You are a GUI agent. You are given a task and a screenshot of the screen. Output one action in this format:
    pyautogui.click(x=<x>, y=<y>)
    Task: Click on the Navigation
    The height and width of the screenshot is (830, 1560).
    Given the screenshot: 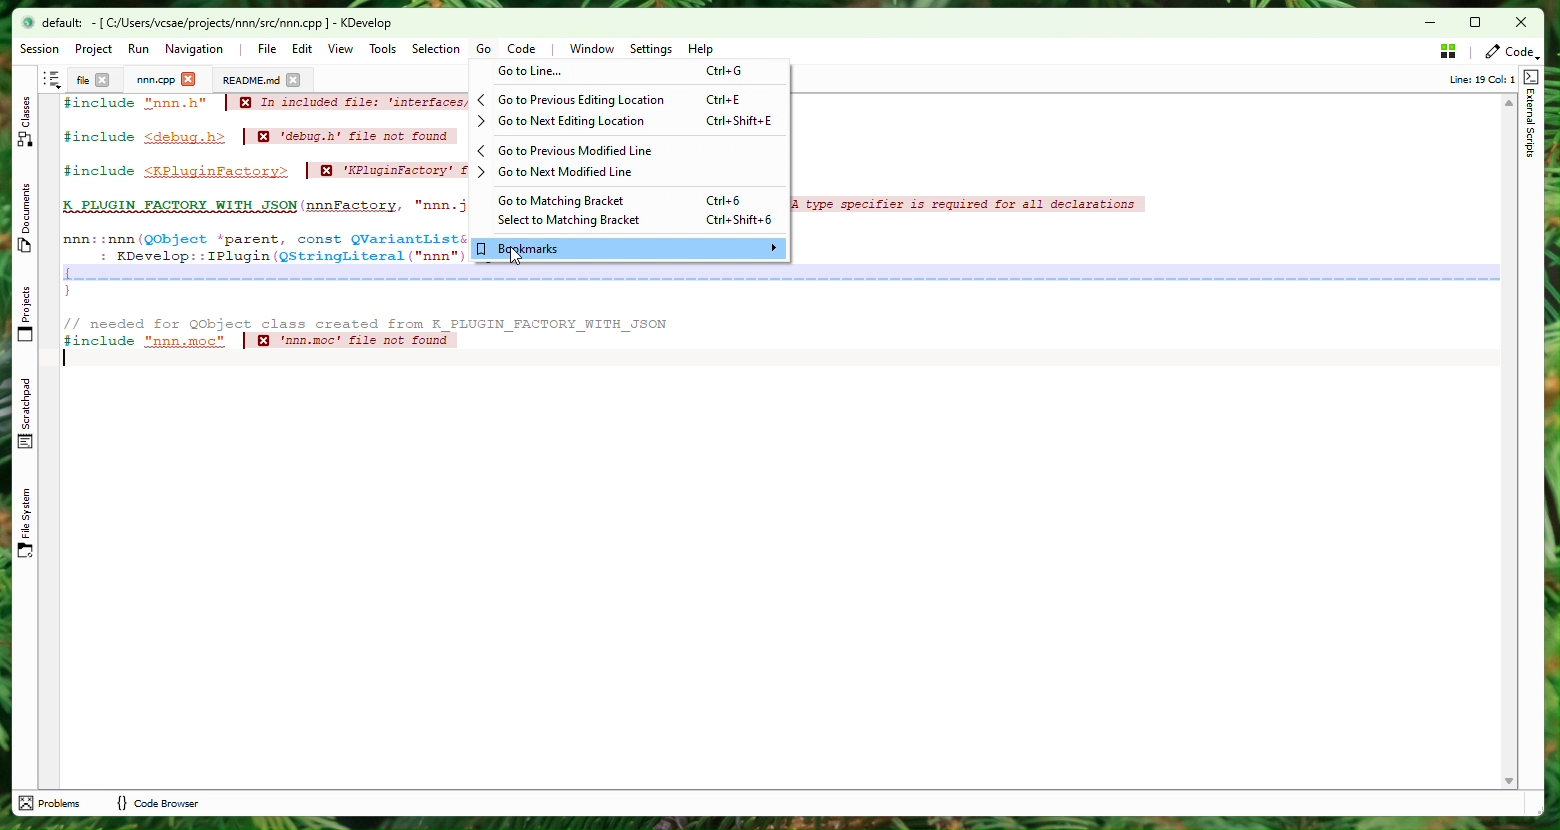 What is the action you would take?
    pyautogui.click(x=199, y=50)
    